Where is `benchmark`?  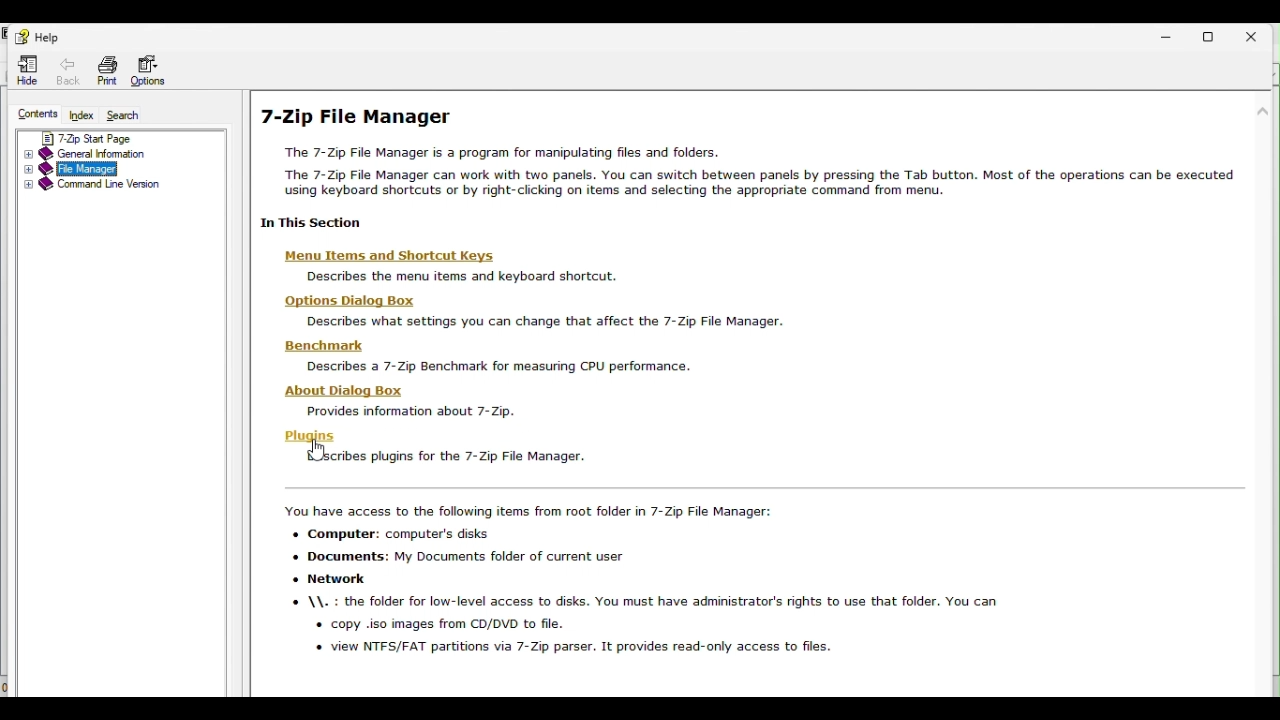 benchmark is located at coordinates (324, 346).